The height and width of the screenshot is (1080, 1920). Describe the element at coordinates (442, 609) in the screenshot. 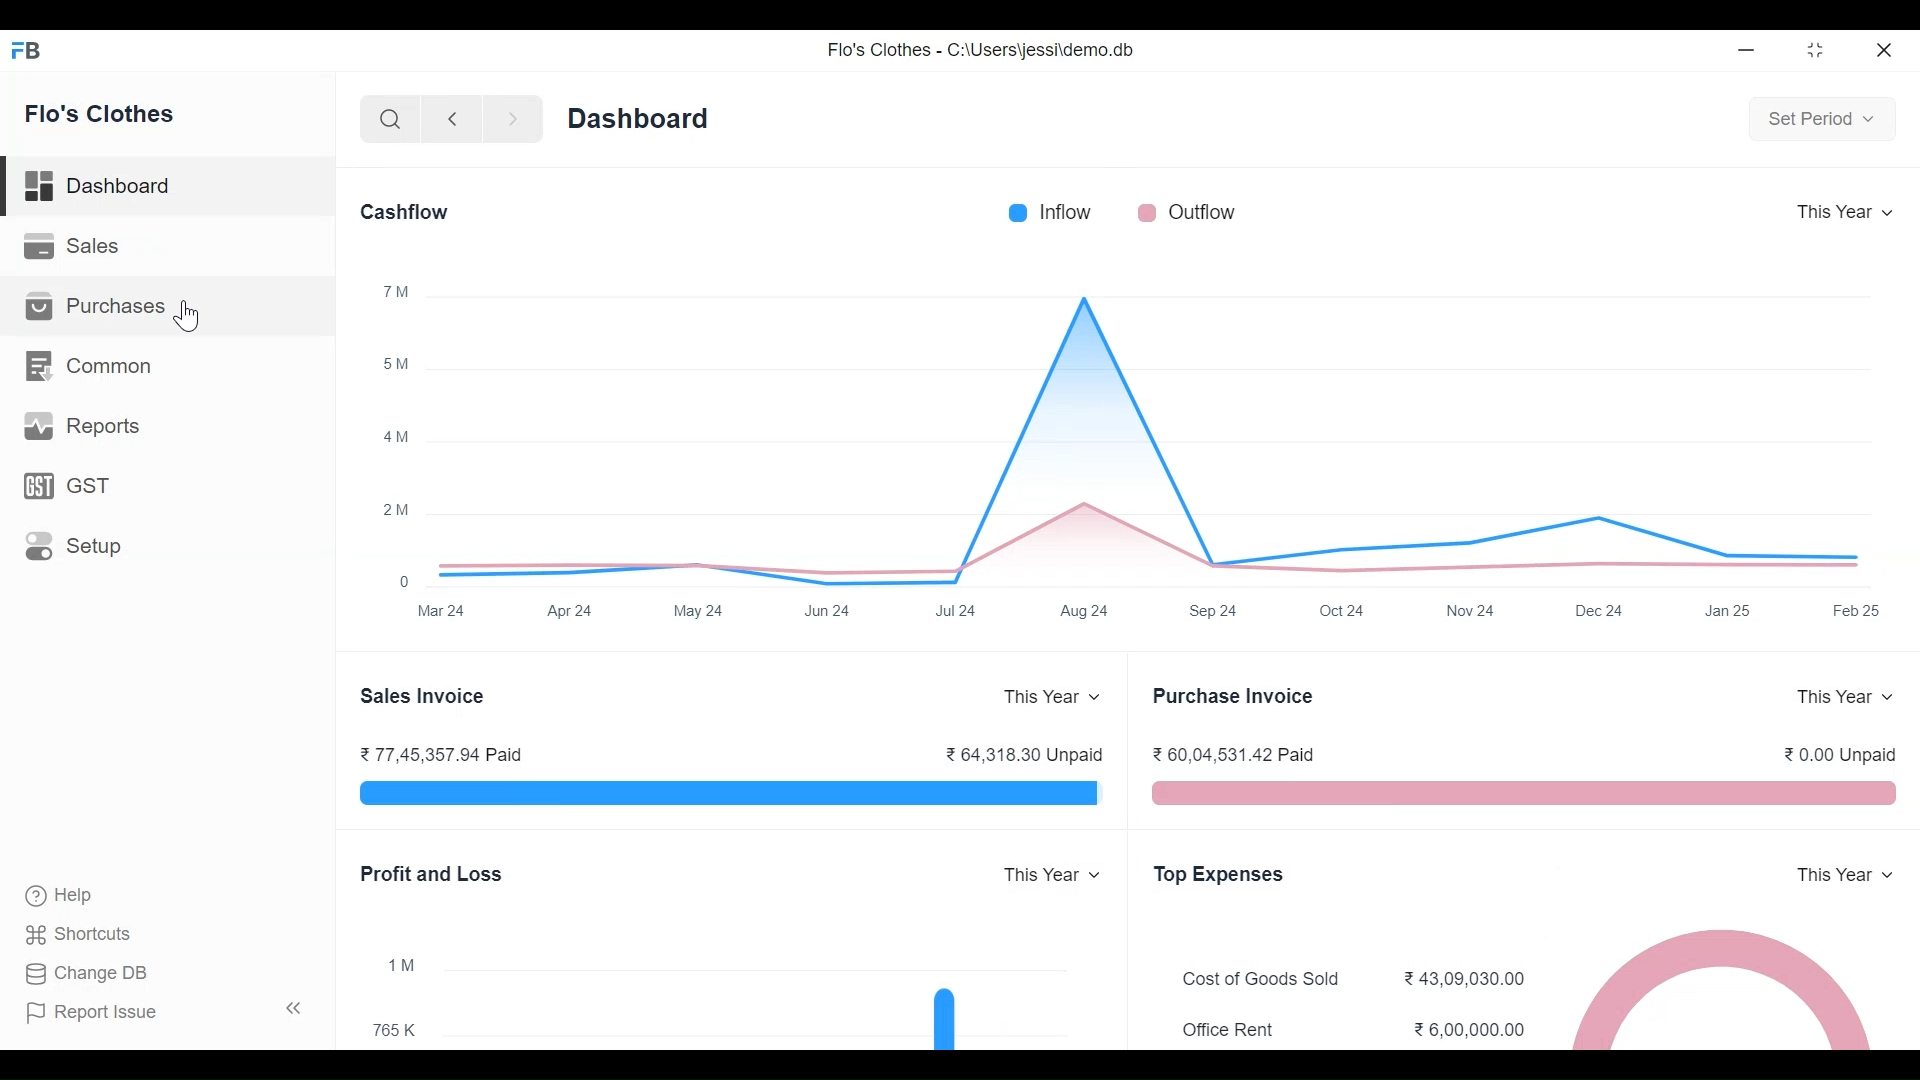

I see `Mar 24` at that location.